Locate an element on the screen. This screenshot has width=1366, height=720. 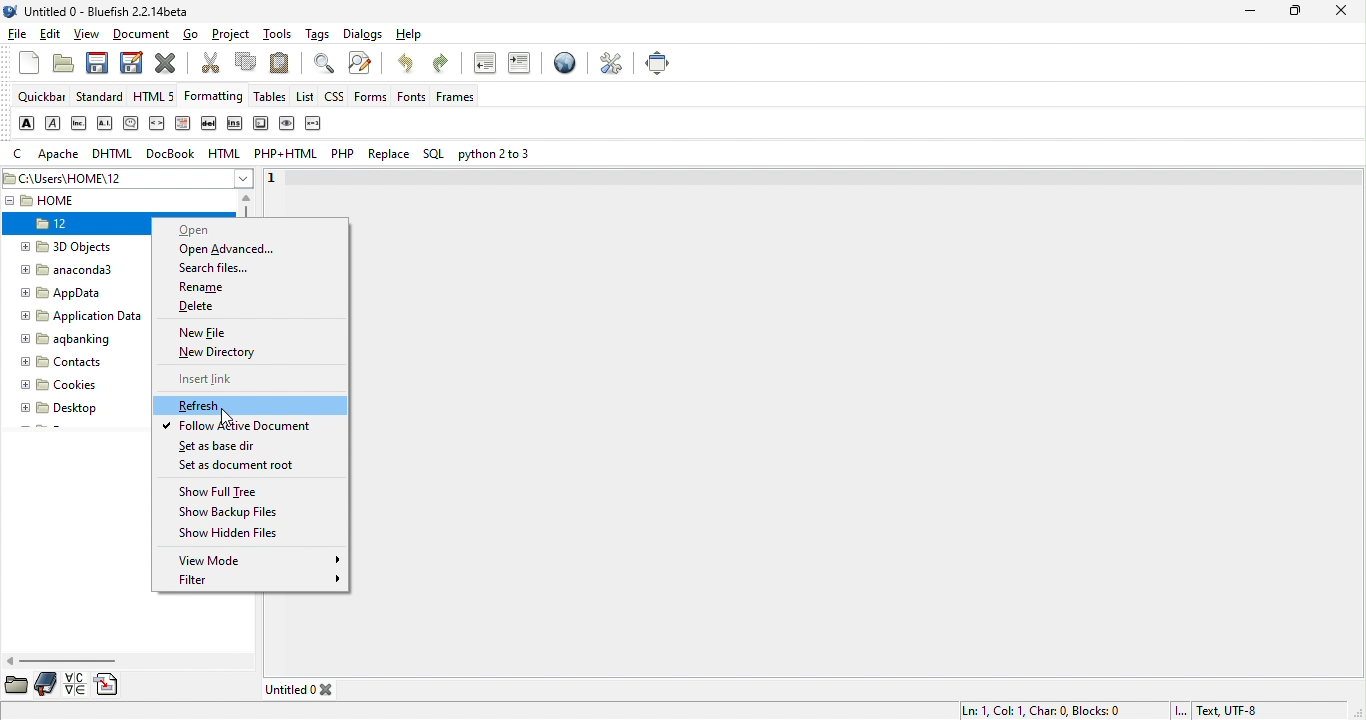
cut is located at coordinates (210, 65).